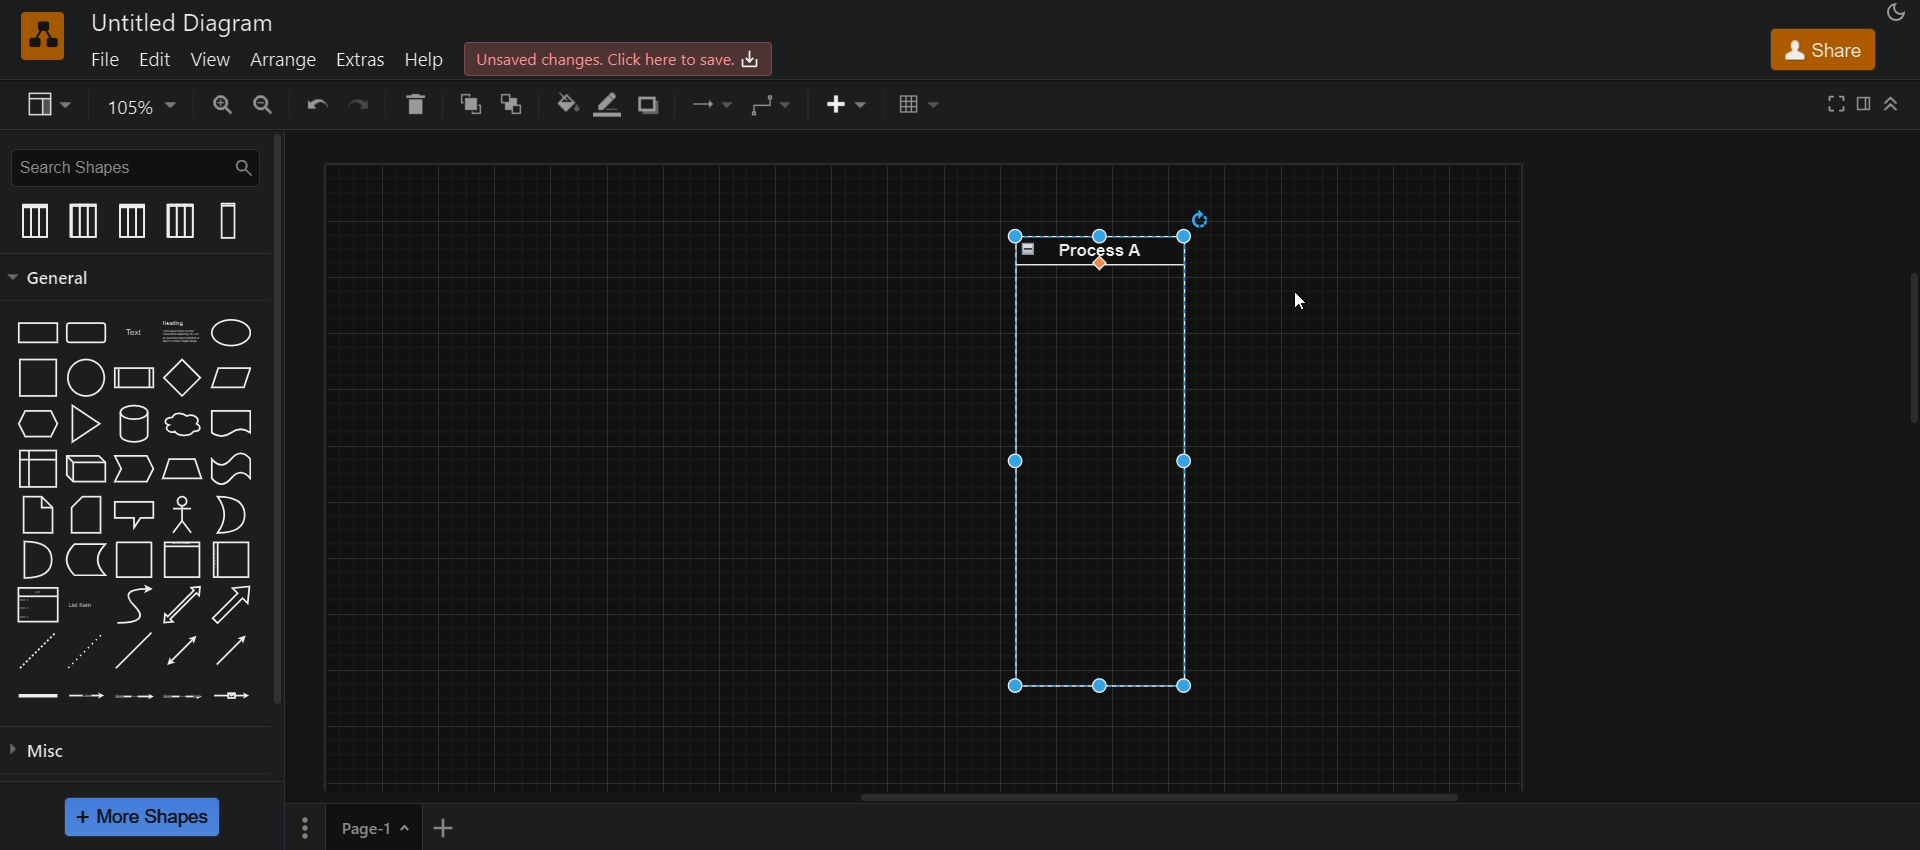  I want to click on undo, so click(313, 106).